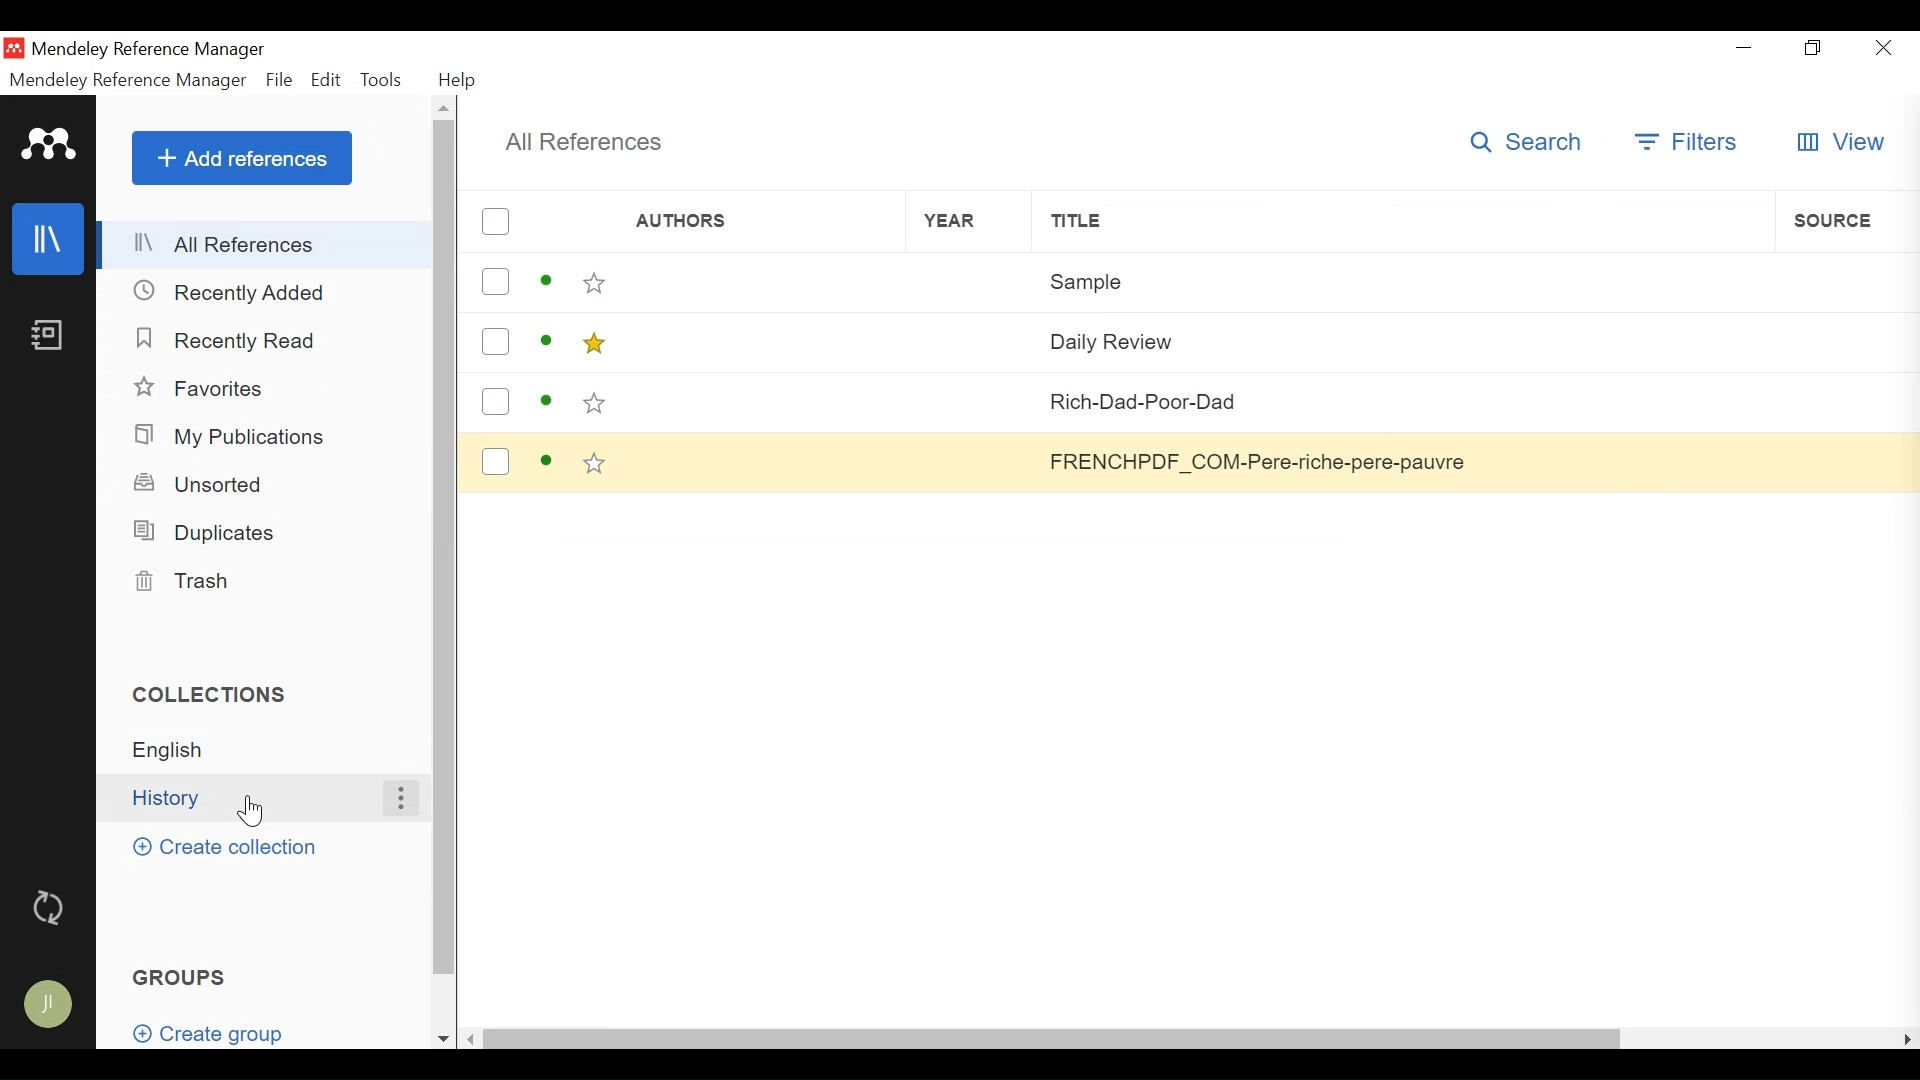 The image size is (1920, 1080). Describe the element at coordinates (759, 402) in the screenshot. I see `Authors` at that location.